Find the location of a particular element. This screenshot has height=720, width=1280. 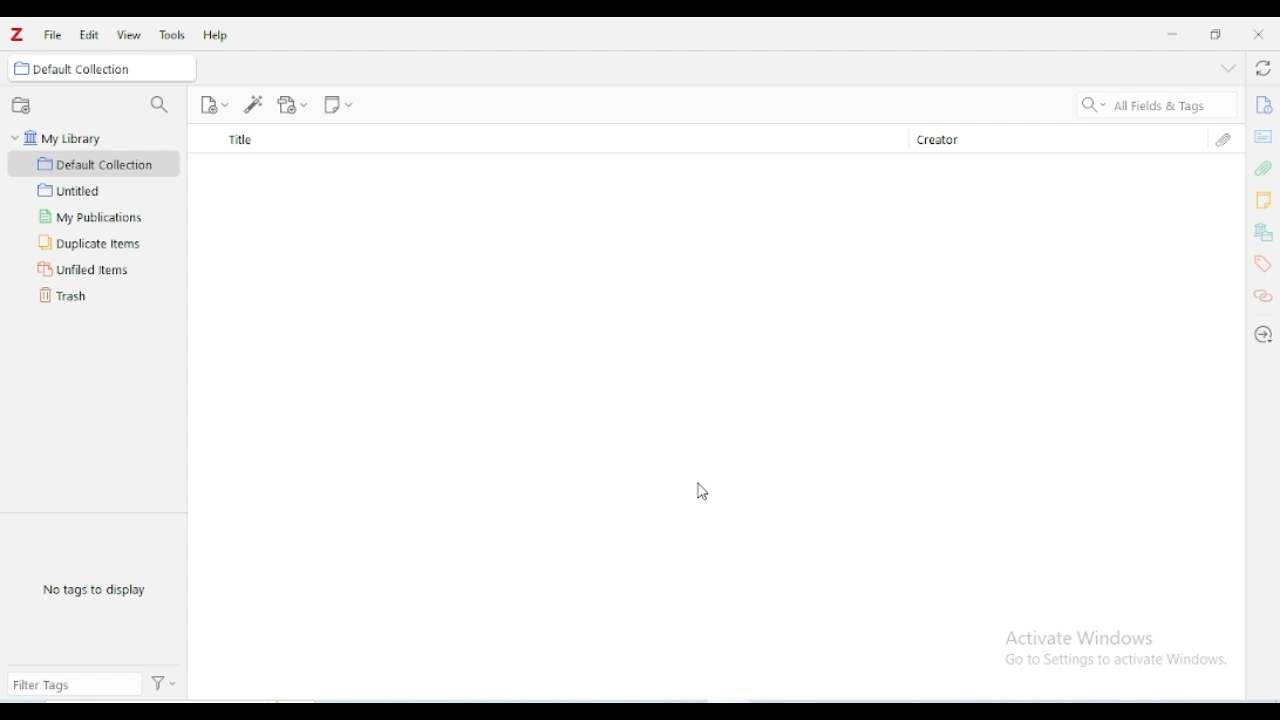

file is located at coordinates (52, 34).